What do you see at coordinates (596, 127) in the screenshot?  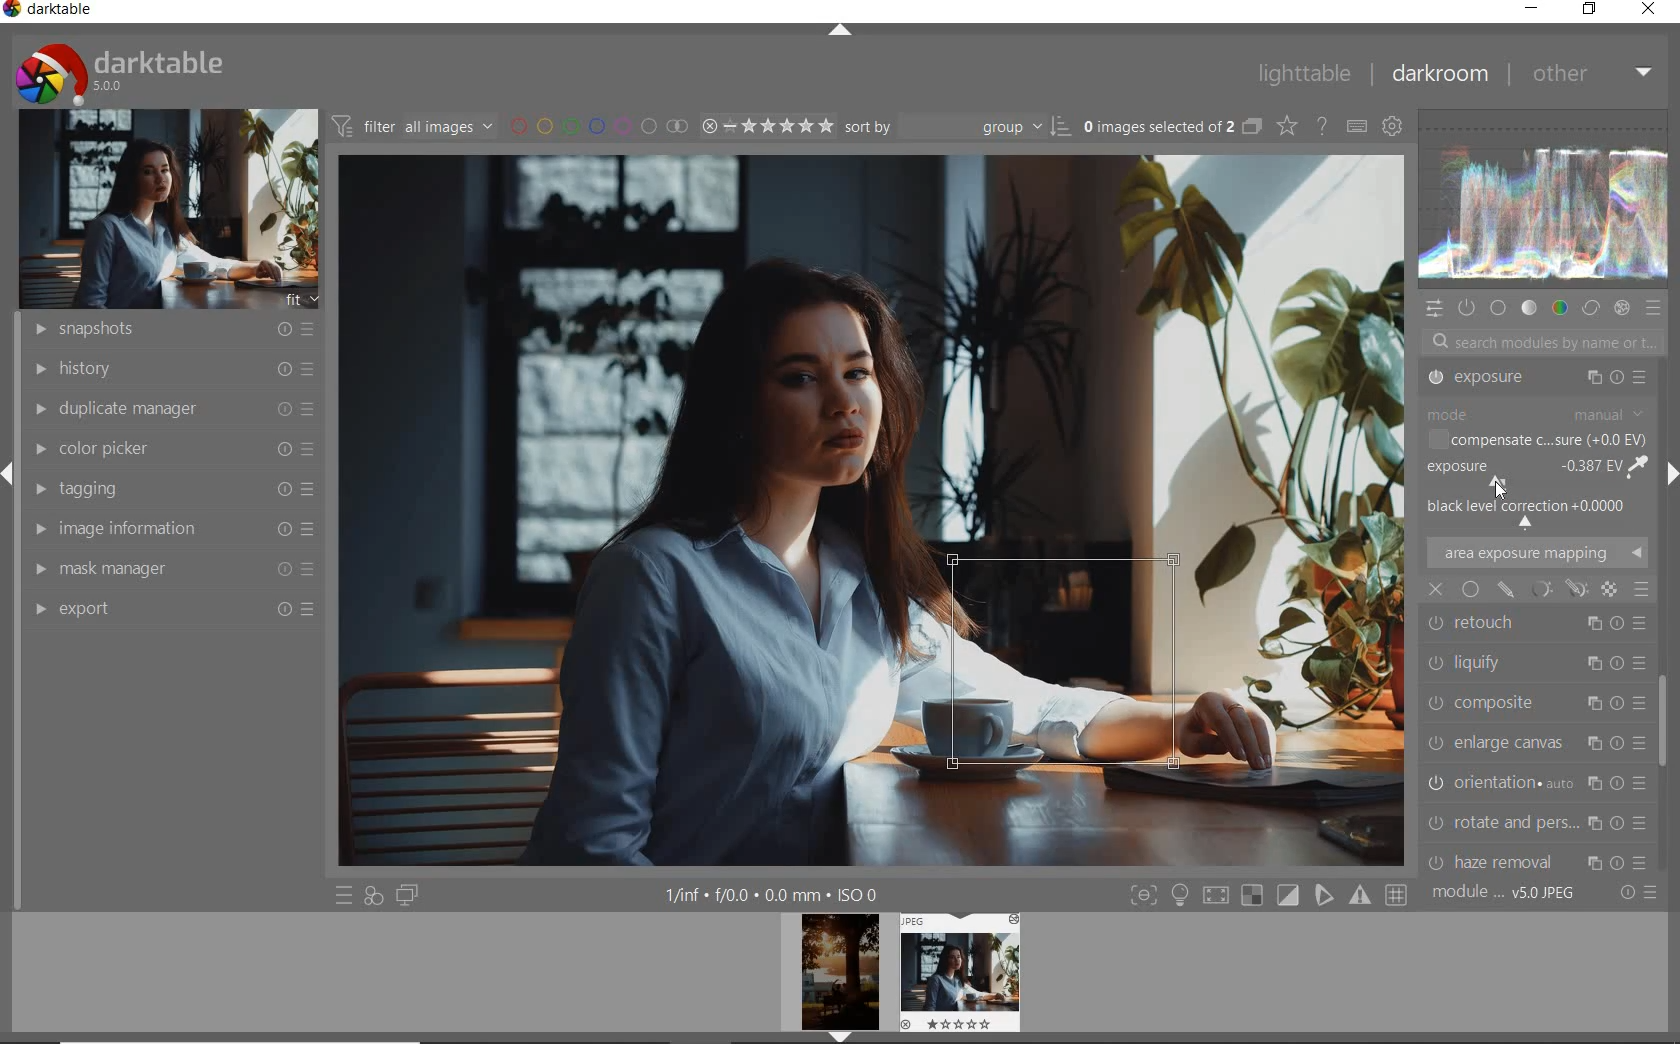 I see `FILTER BY IMAGE COLOR LABEL` at bounding box center [596, 127].